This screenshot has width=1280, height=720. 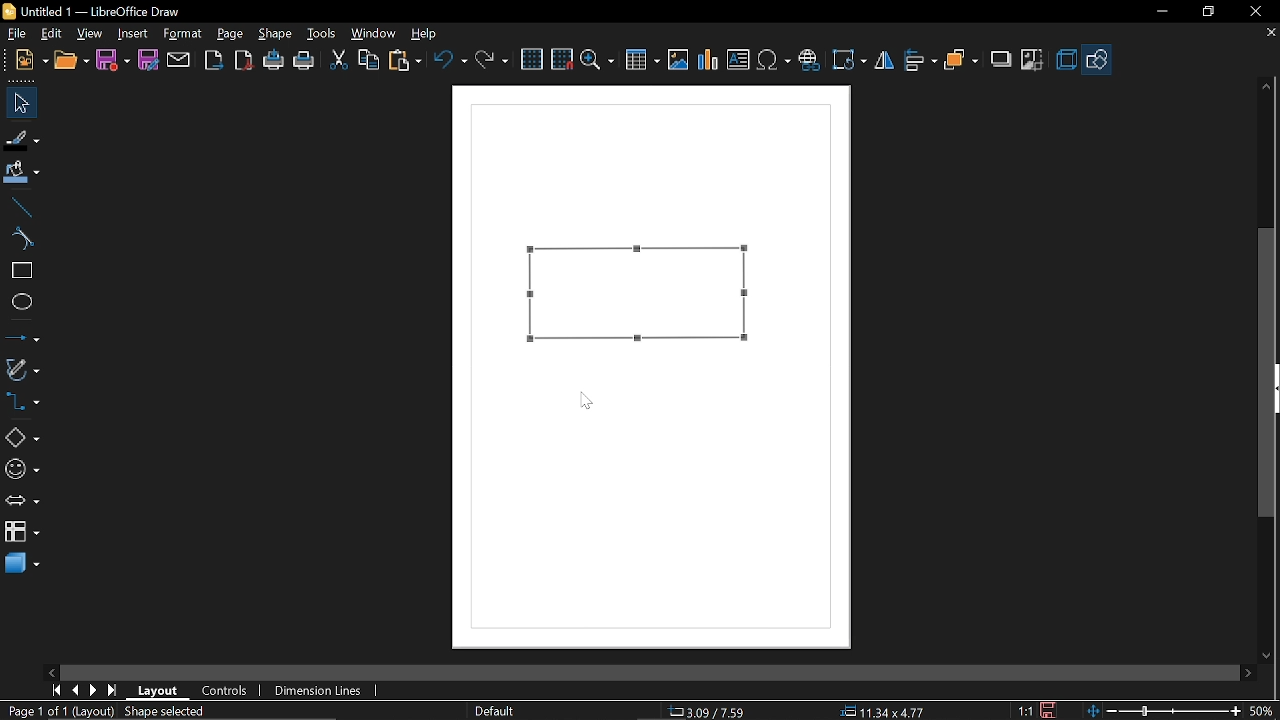 What do you see at coordinates (706, 60) in the screenshot?
I see `insert chart` at bounding box center [706, 60].